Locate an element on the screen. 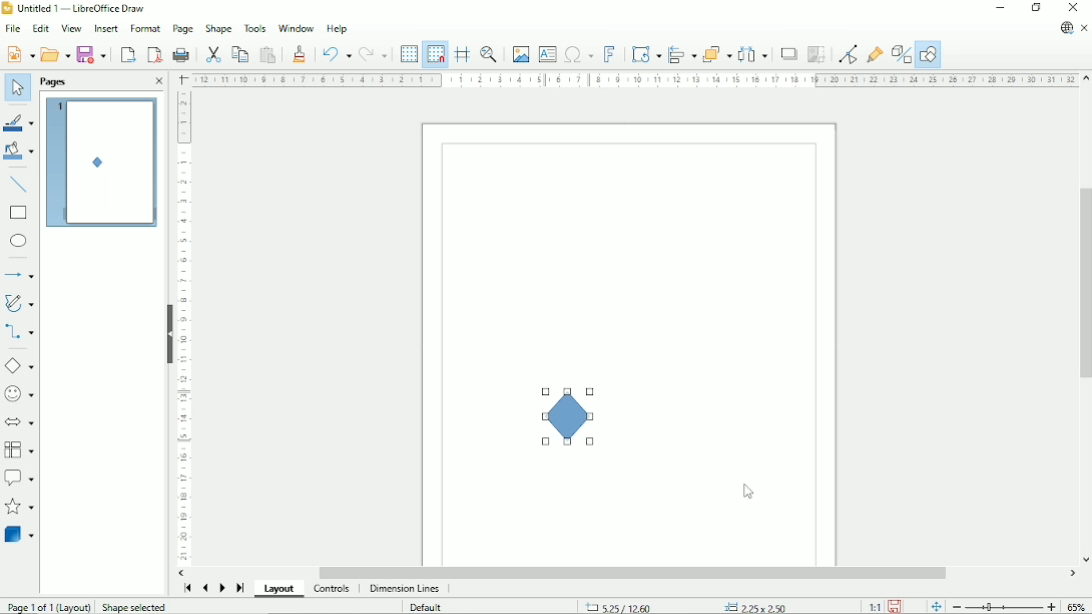 The image size is (1092, 614). Dimension lines is located at coordinates (406, 589).